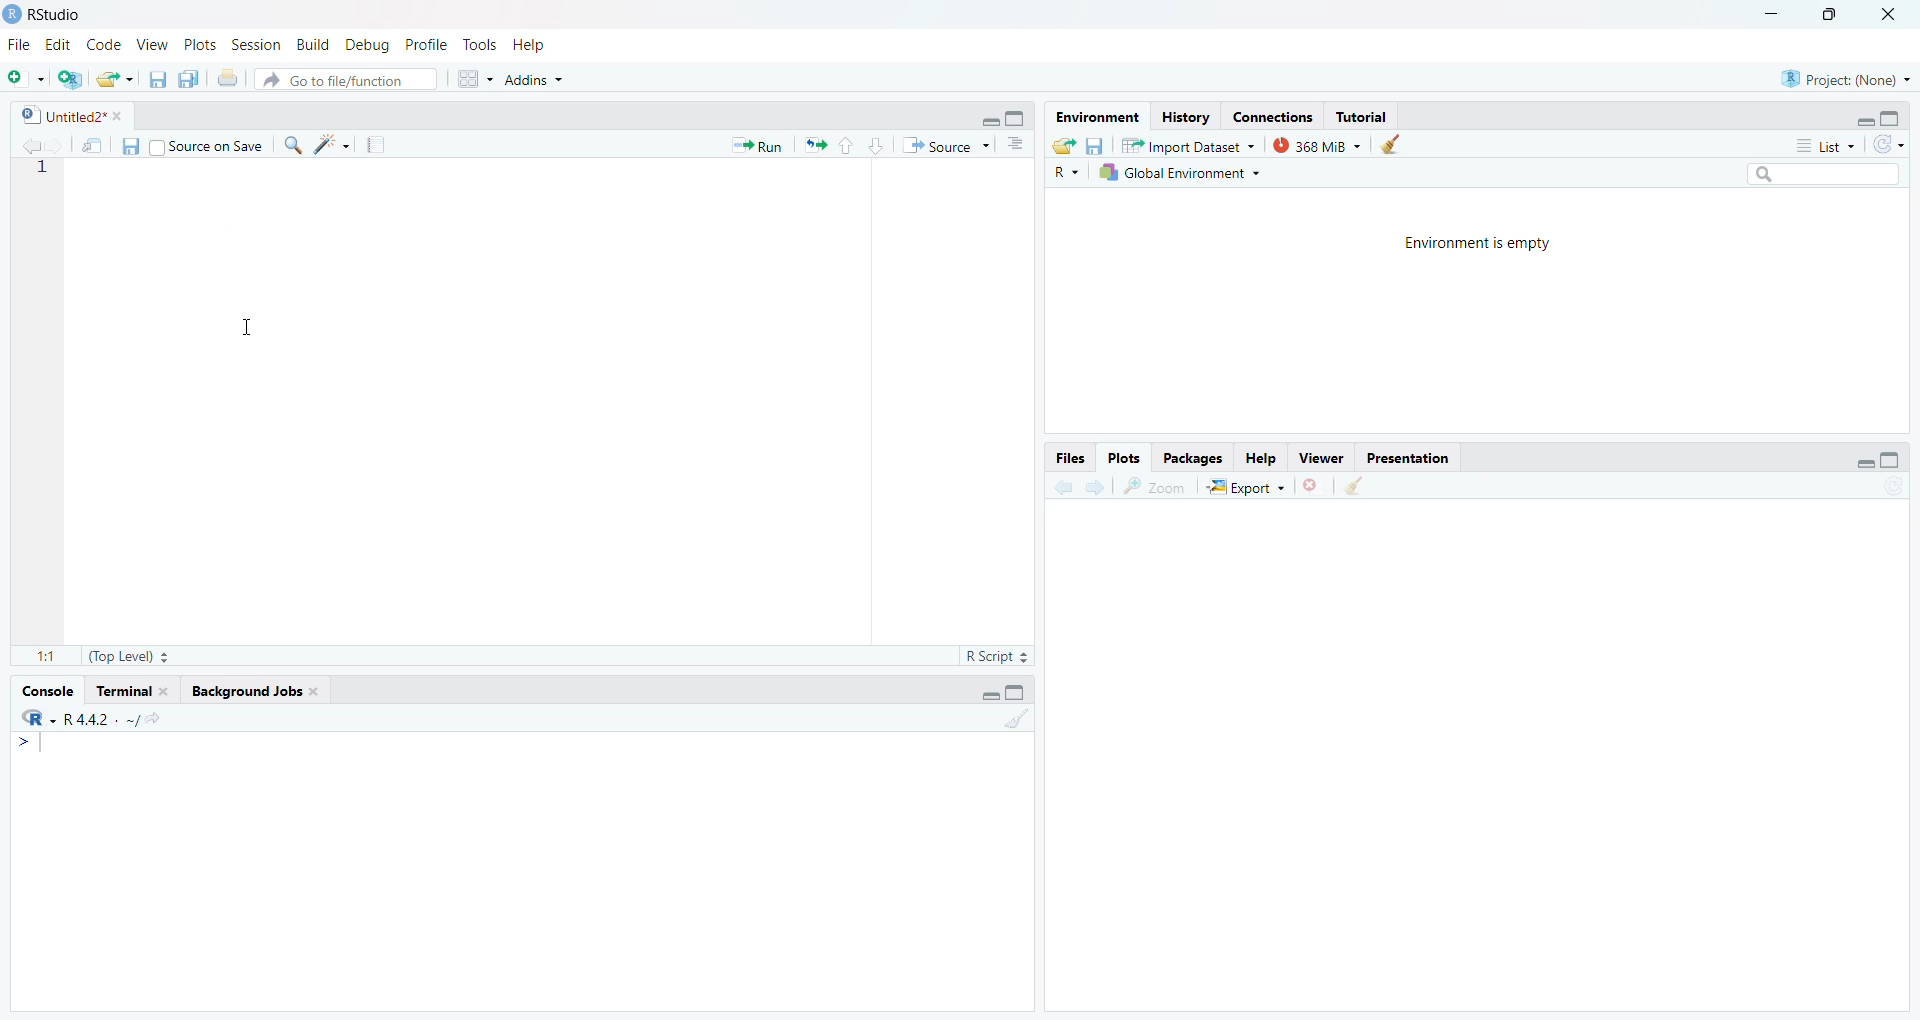 Image resolution: width=1920 pixels, height=1020 pixels. What do you see at coordinates (849, 148) in the screenshot?
I see `upward` at bounding box center [849, 148].